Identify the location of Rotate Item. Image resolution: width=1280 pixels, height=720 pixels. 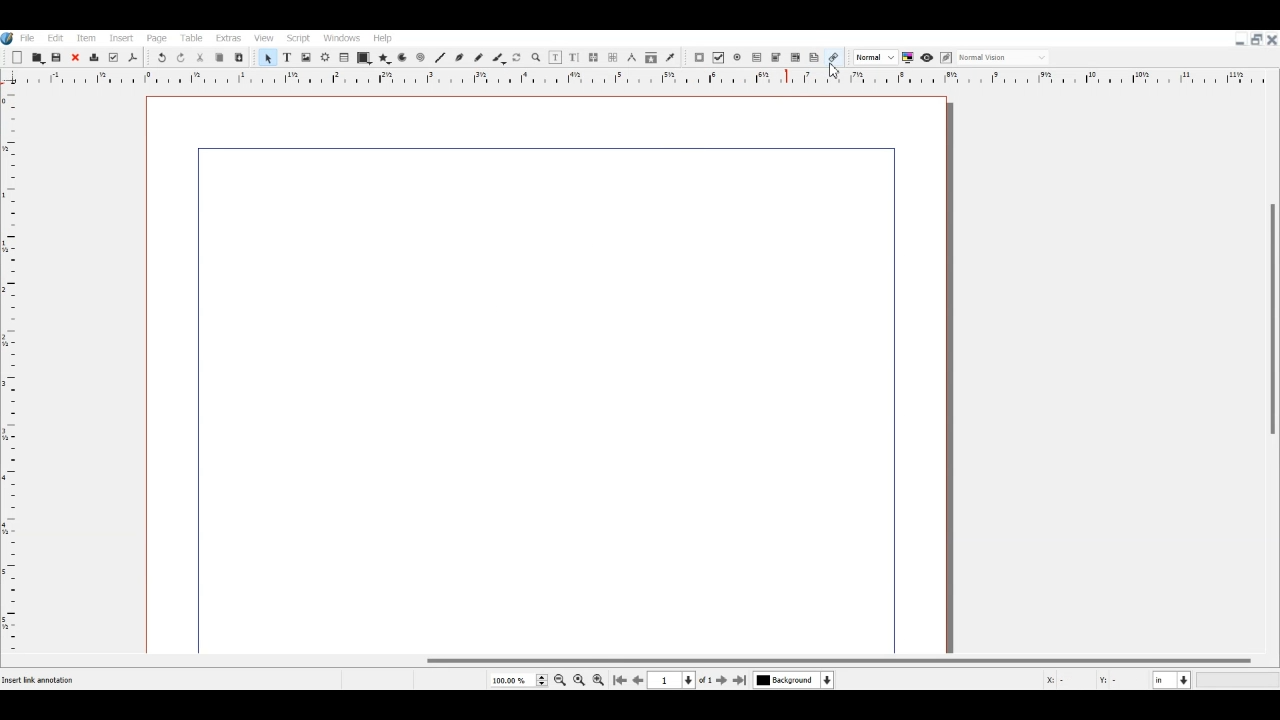
(518, 58).